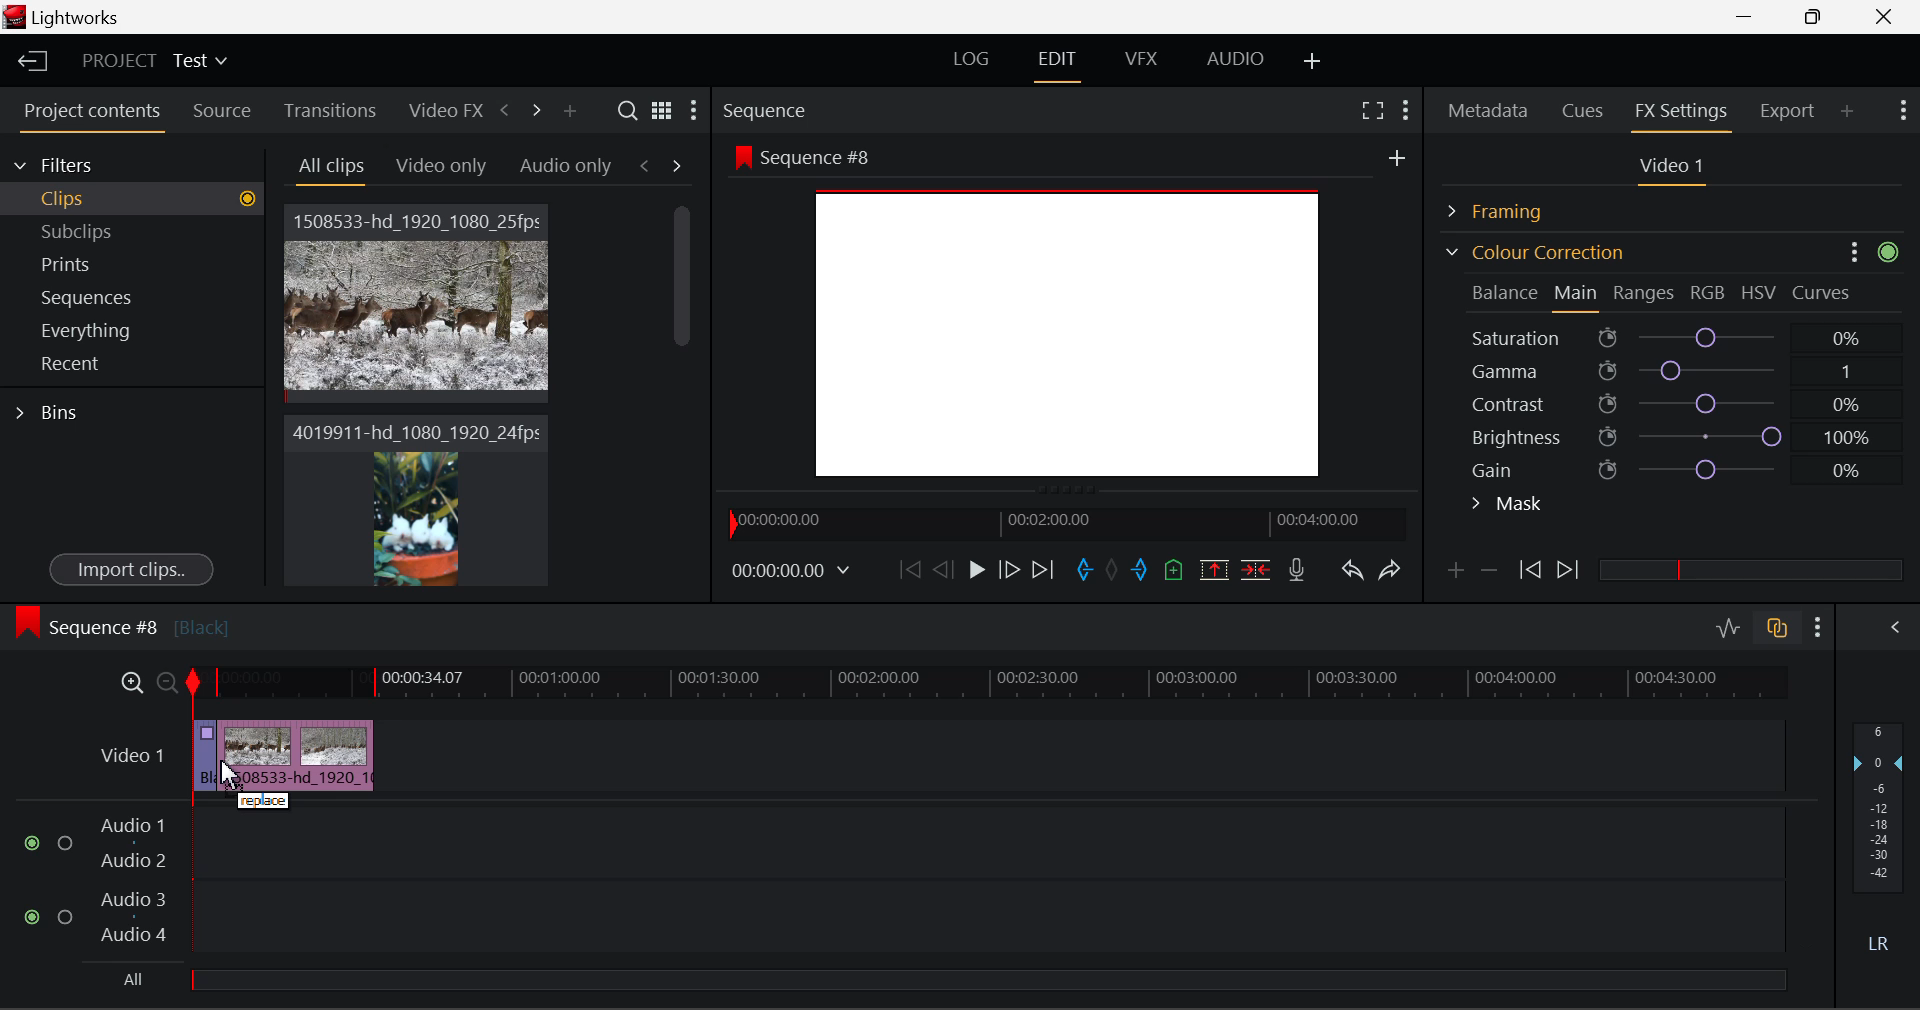  What do you see at coordinates (96, 231) in the screenshot?
I see `Subclips` at bounding box center [96, 231].